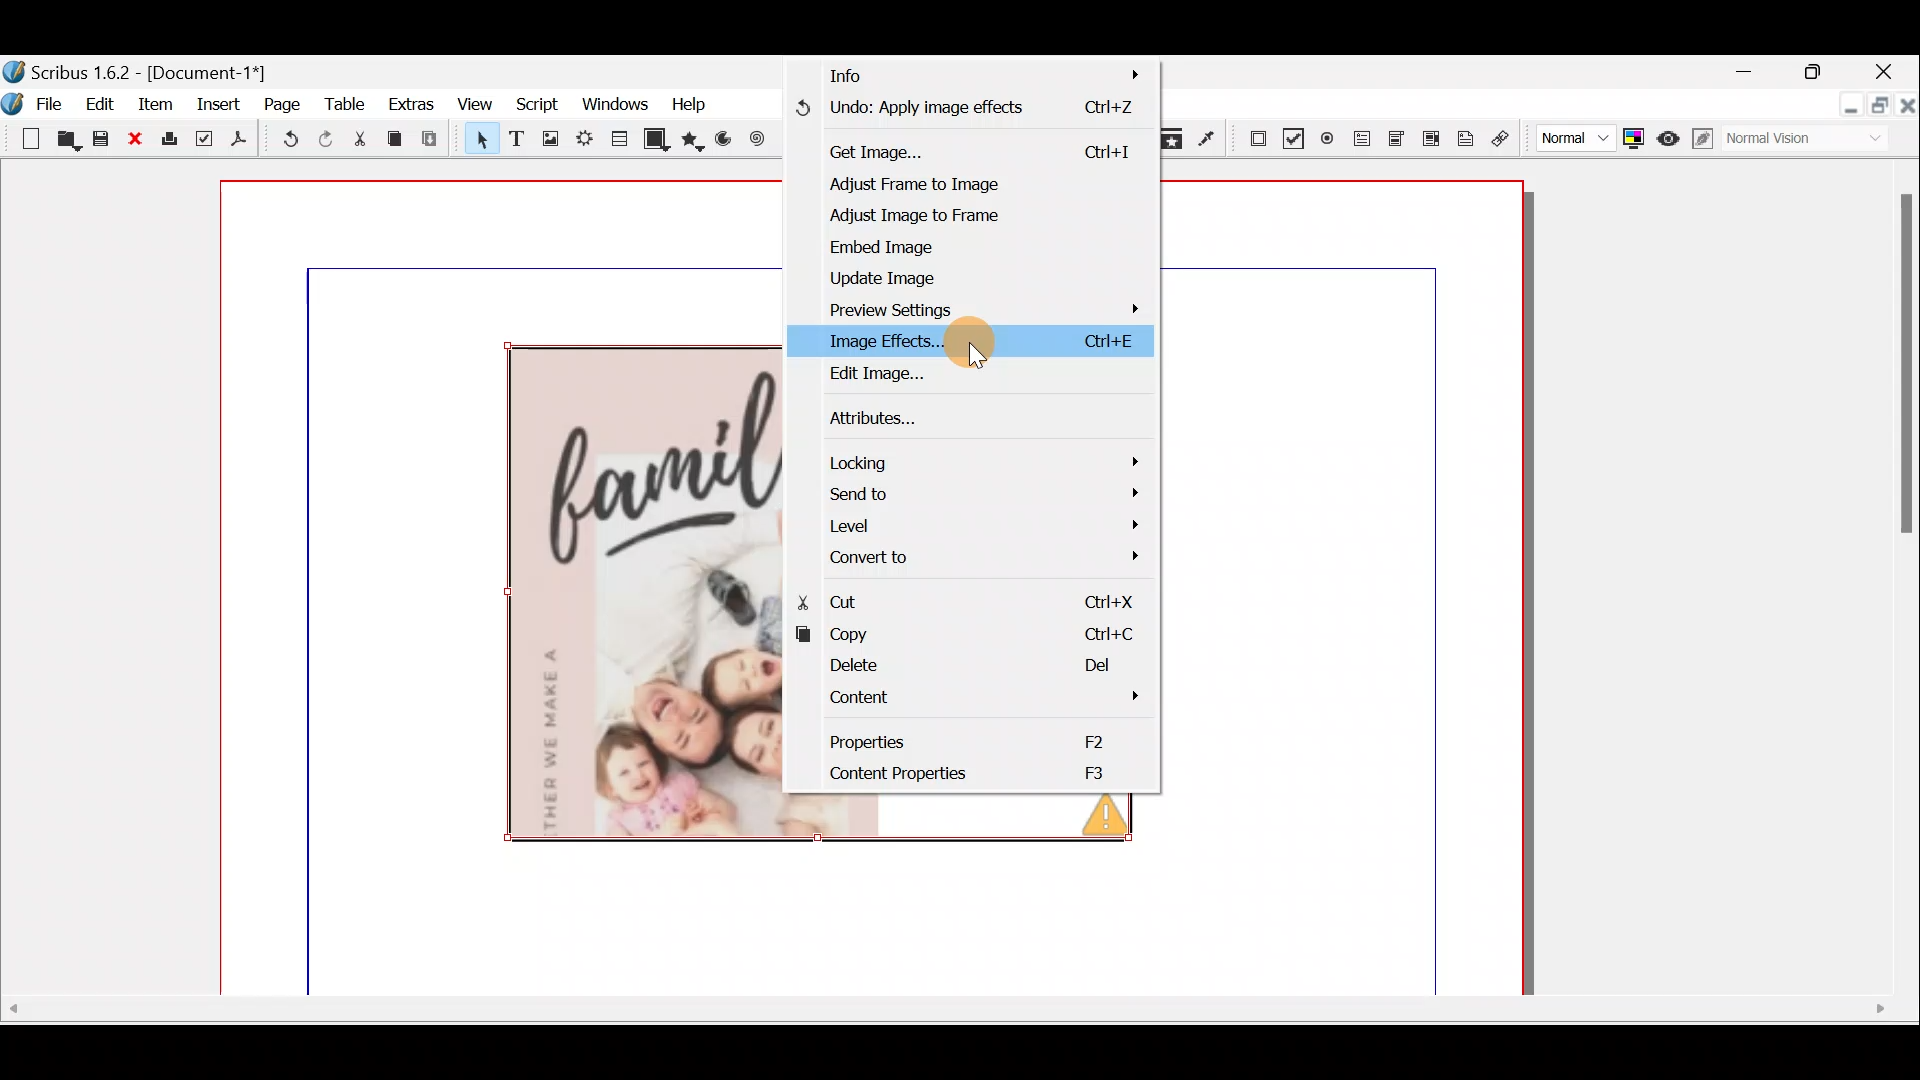  I want to click on Minimise, so click(1736, 73).